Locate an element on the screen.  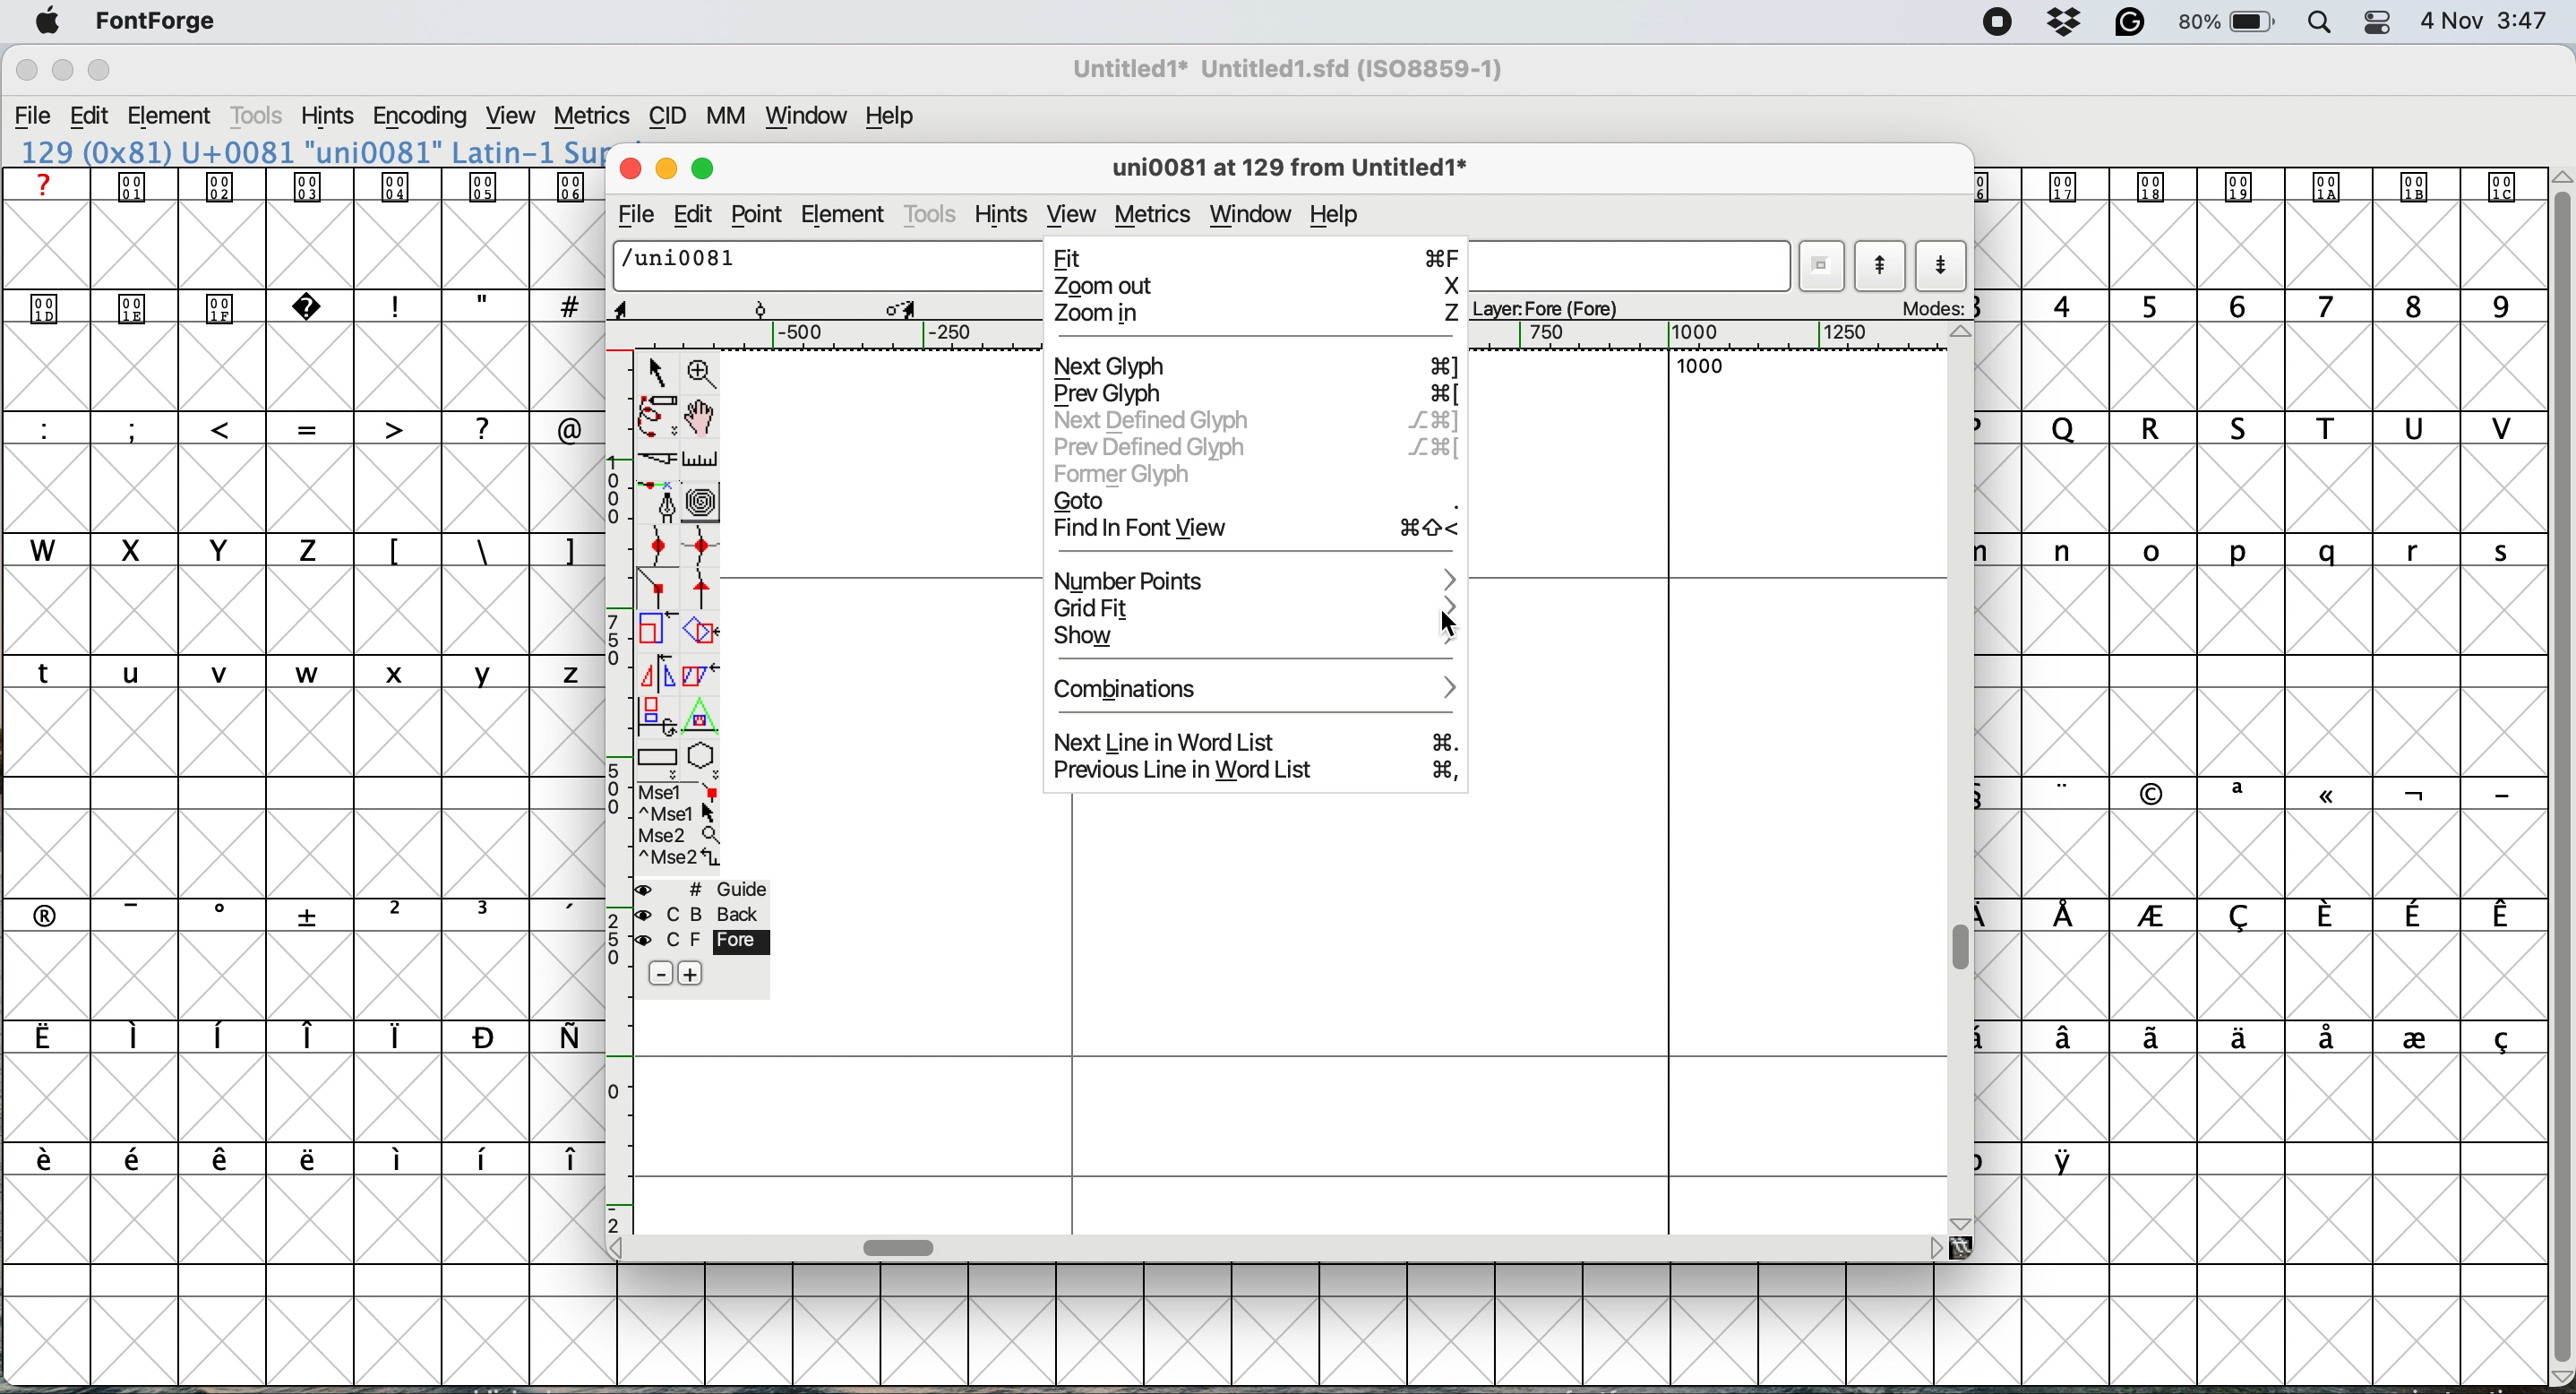
help is located at coordinates (1335, 215).